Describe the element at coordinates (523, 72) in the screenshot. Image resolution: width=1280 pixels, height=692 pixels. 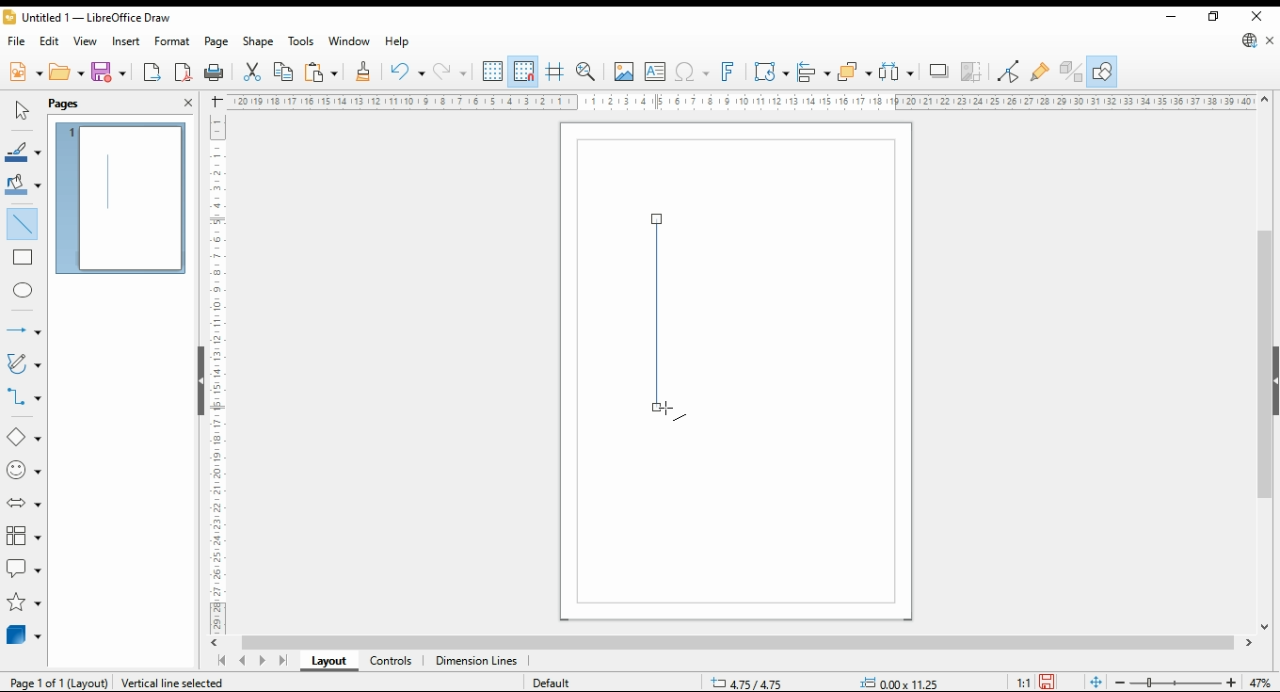
I see `snap to grid` at that location.